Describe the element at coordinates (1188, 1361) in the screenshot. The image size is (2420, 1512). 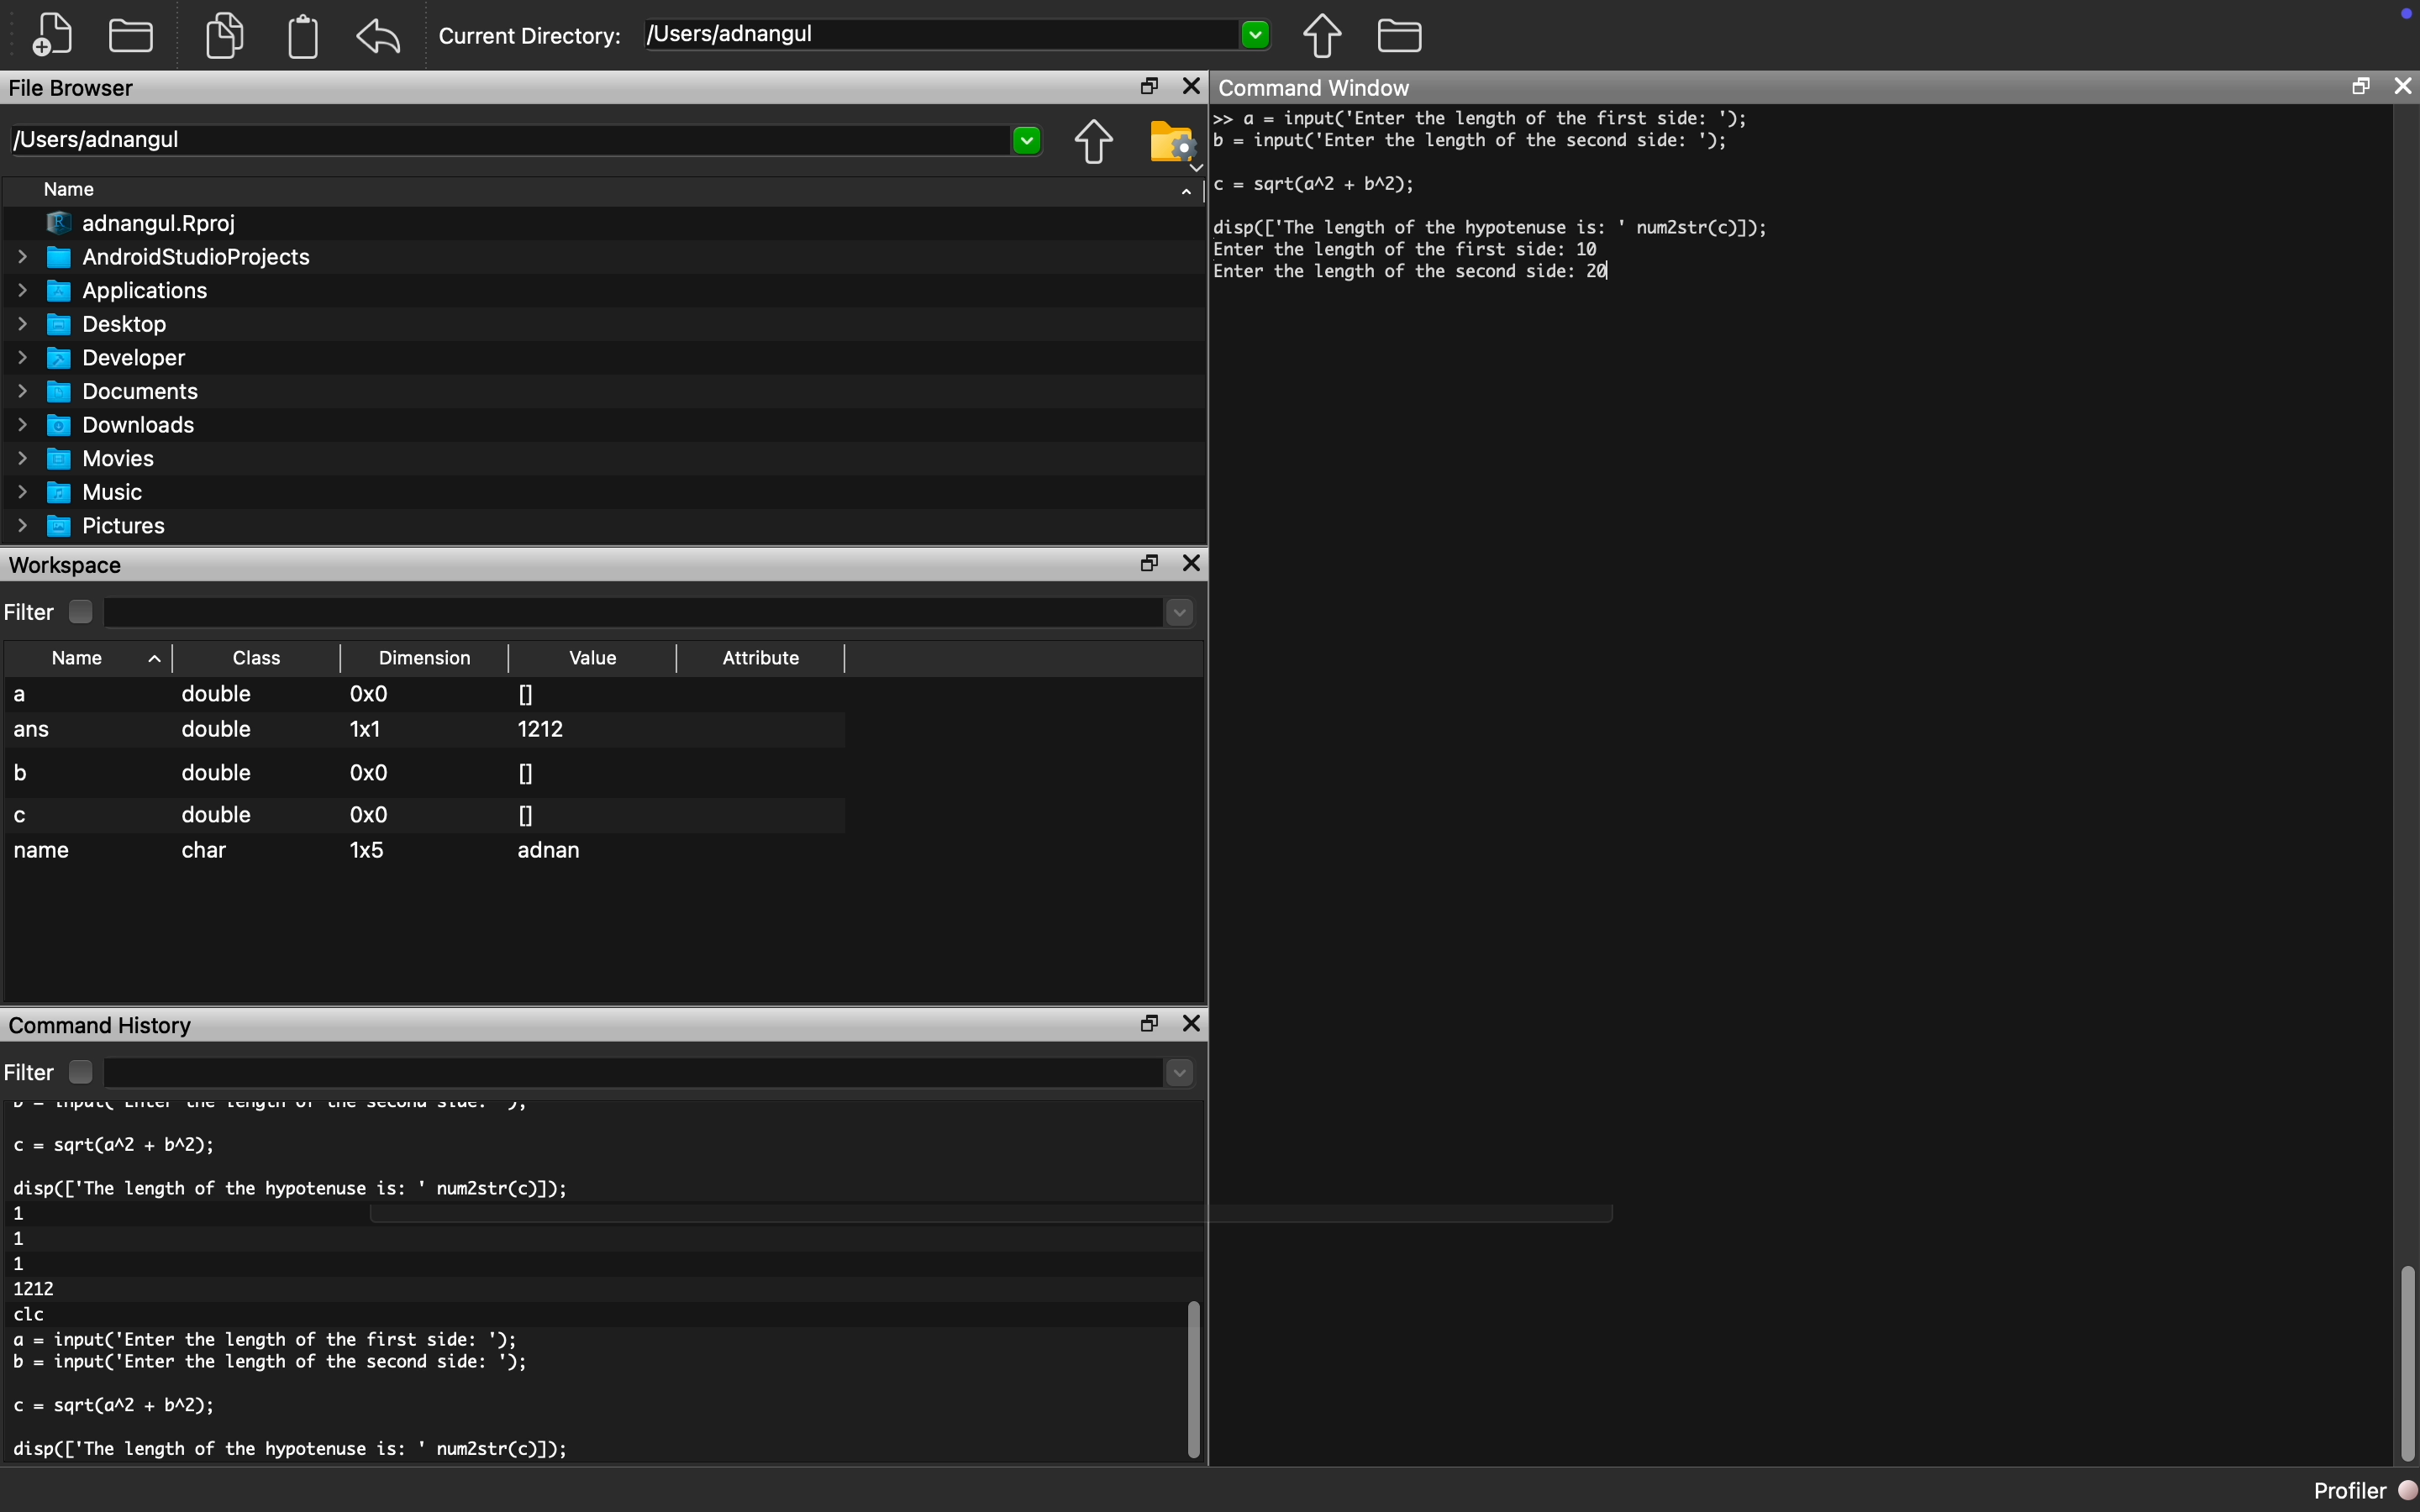
I see `vertical scroll bar` at that location.